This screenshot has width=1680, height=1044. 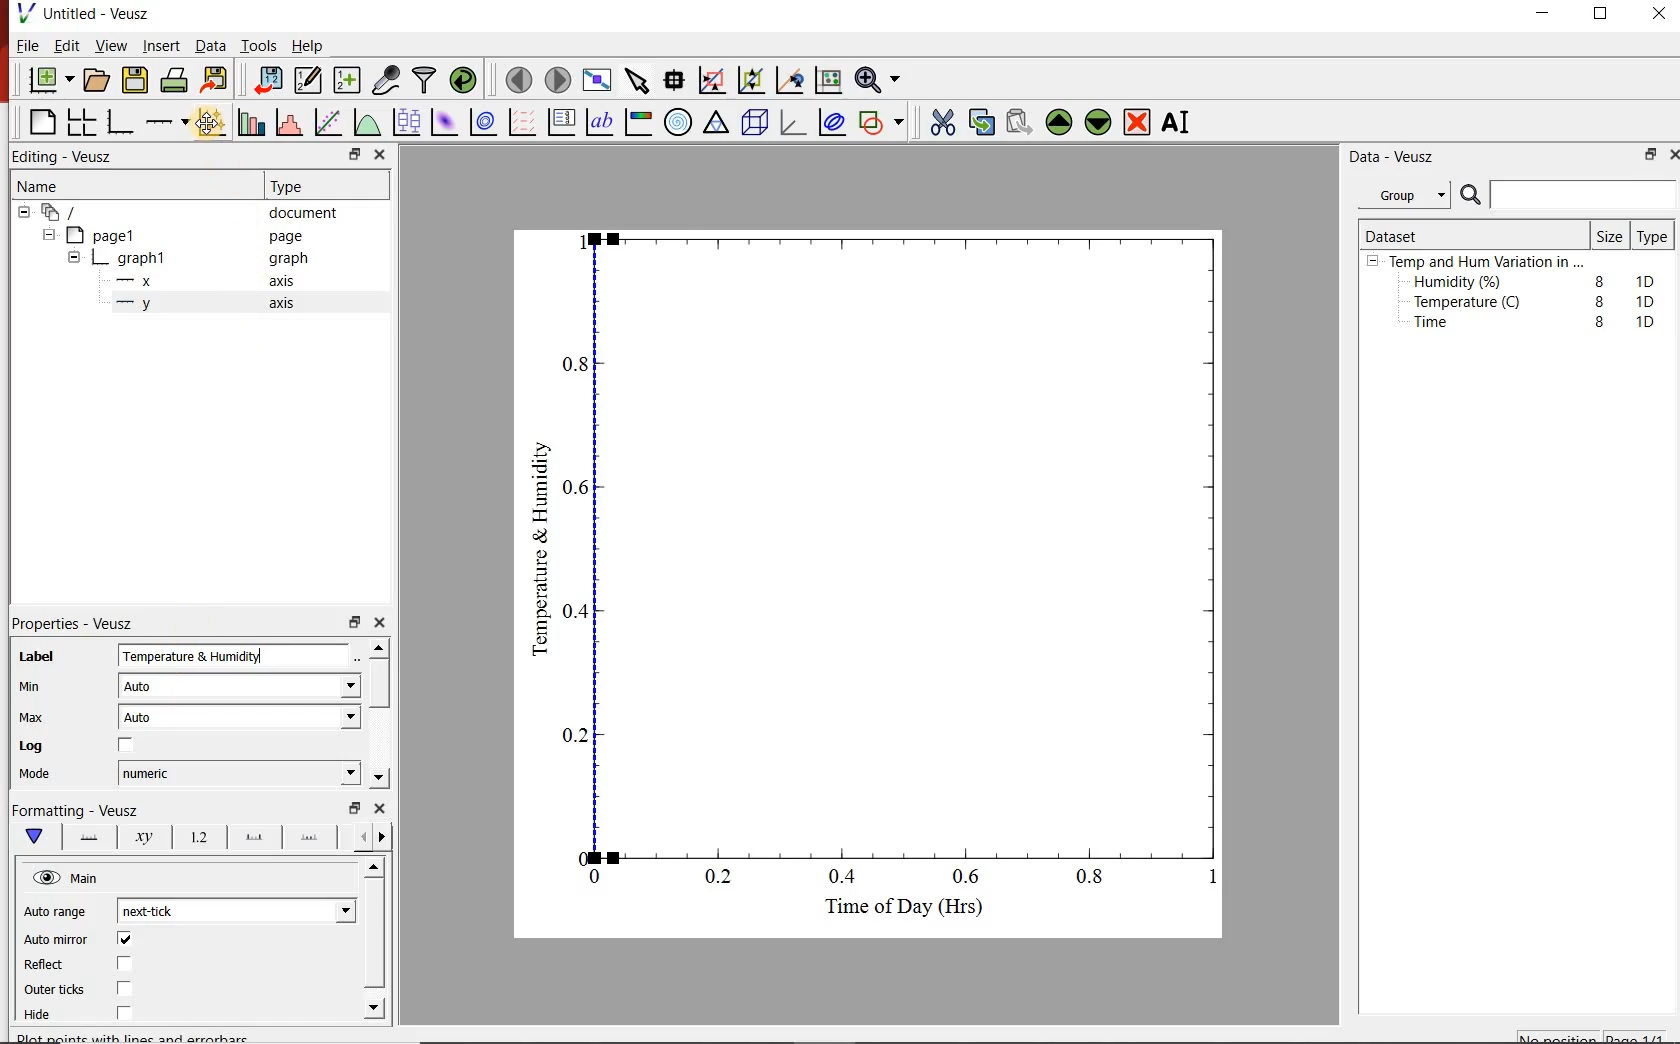 What do you see at coordinates (369, 125) in the screenshot?
I see `plot a function` at bounding box center [369, 125].